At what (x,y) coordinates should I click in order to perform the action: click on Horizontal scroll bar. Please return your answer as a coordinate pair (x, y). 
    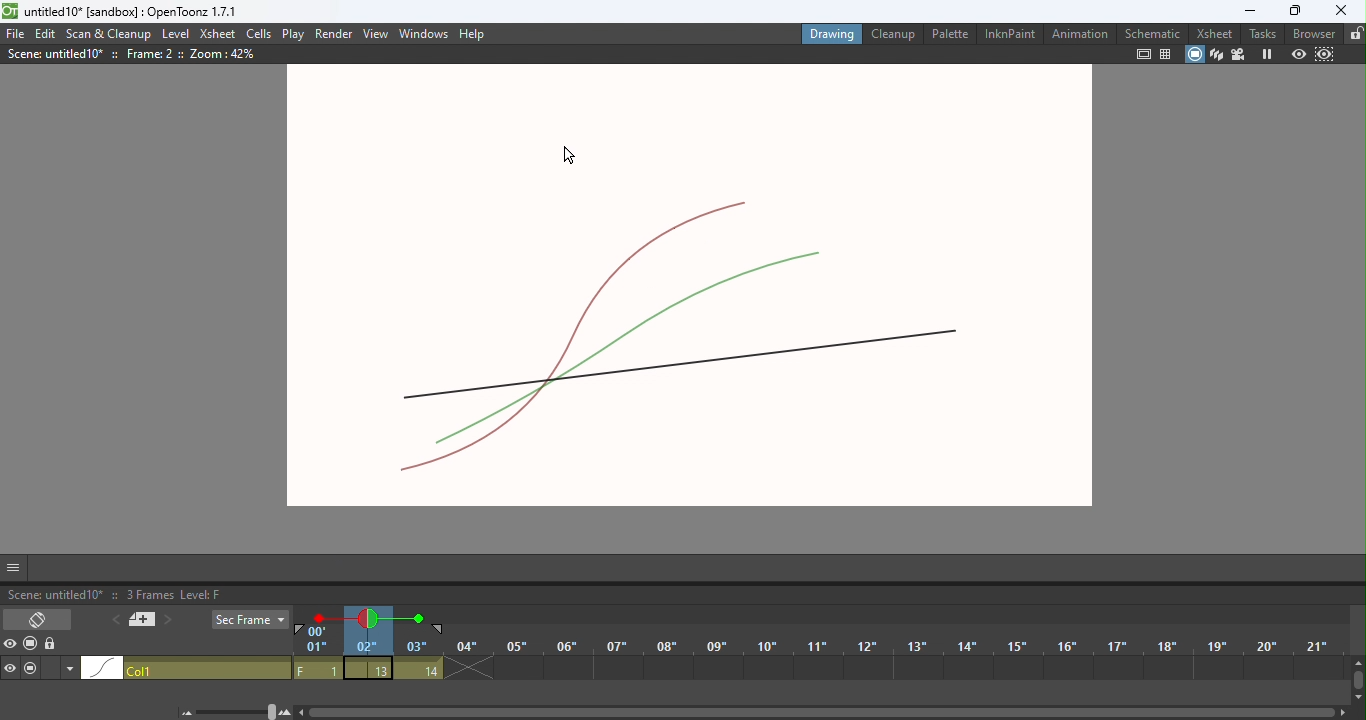
    Looking at the image, I should click on (823, 711).